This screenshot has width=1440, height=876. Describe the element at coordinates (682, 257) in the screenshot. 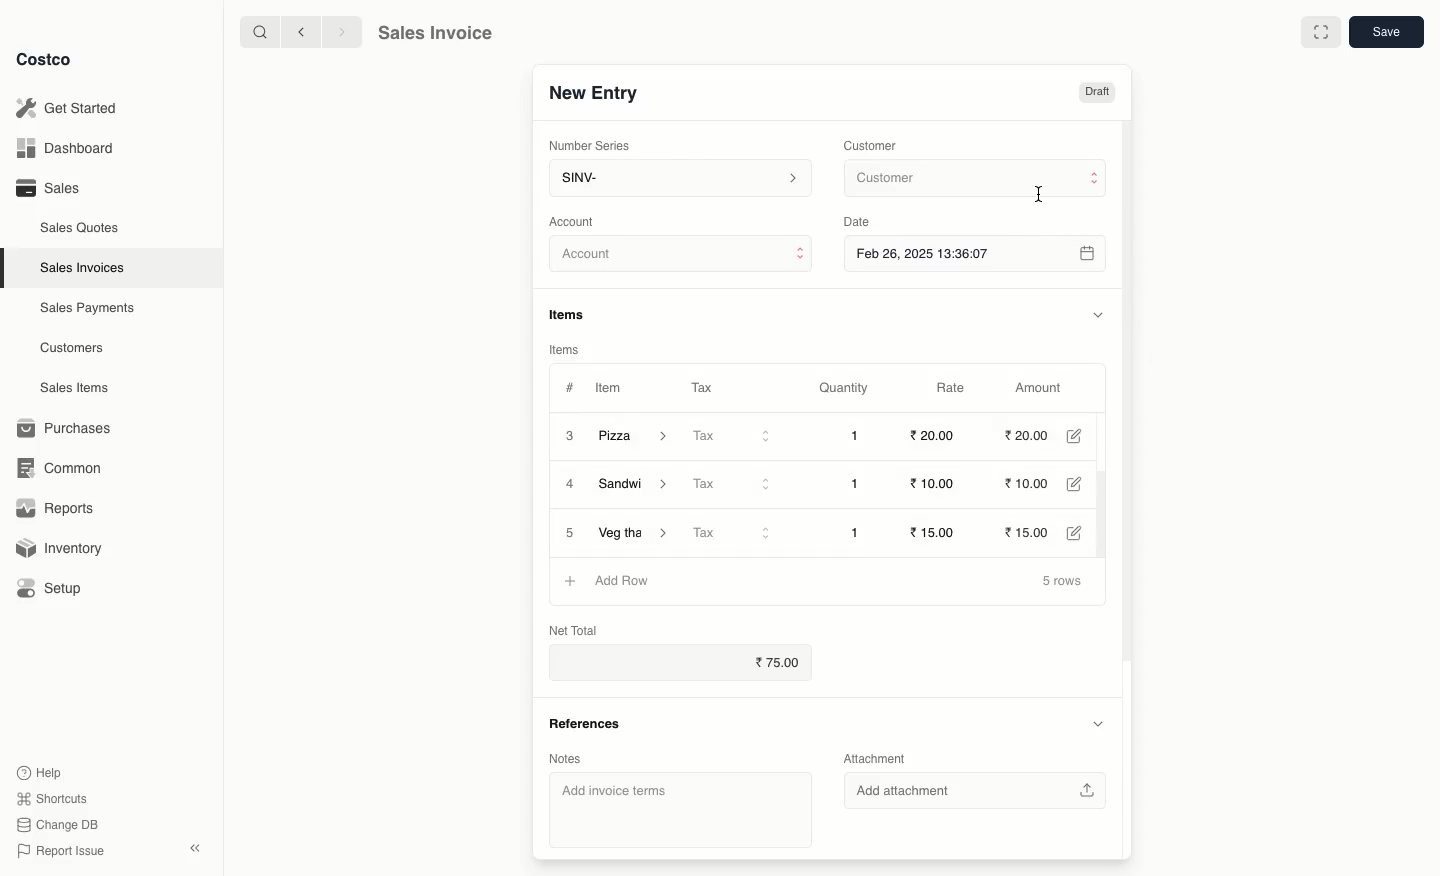

I see `Account` at that location.